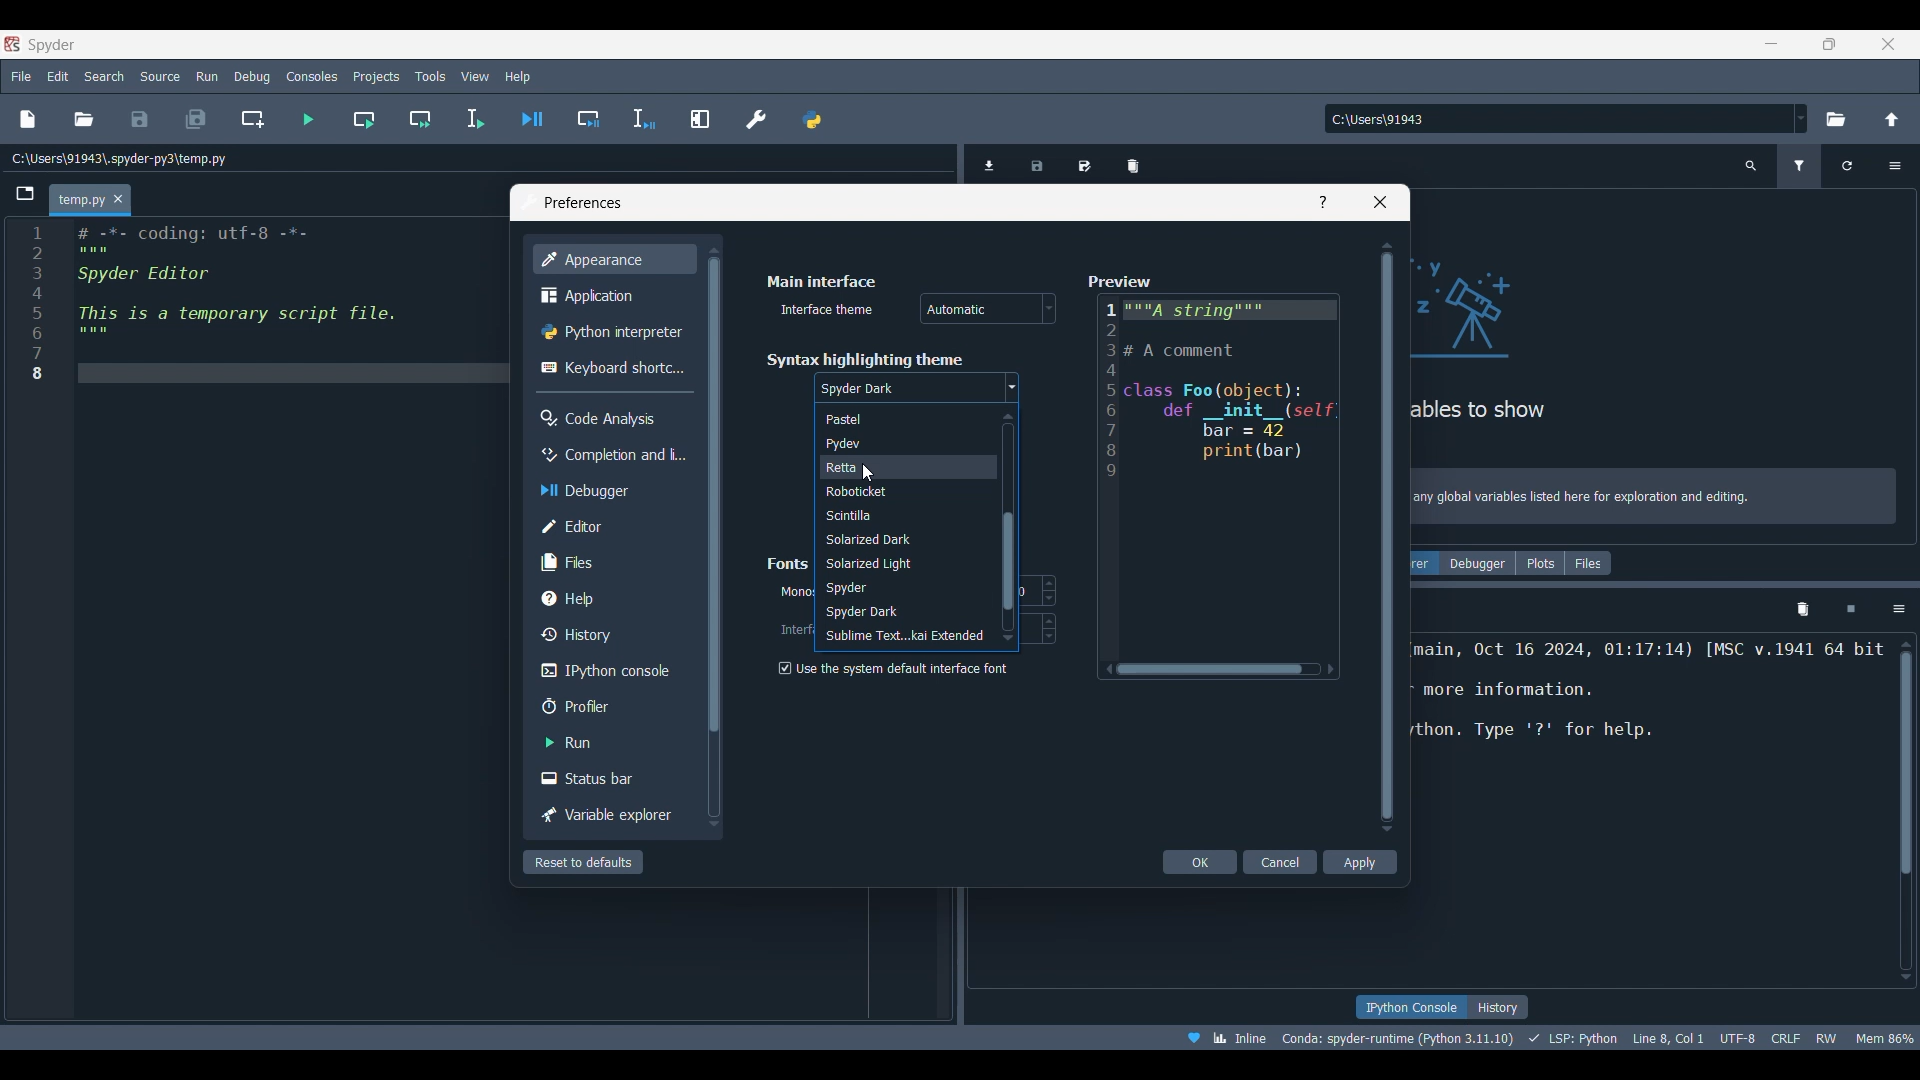 The width and height of the screenshot is (1920, 1080). What do you see at coordinates (1043, 628) in the screenshot?
I see `font size` at bounding box center [1043, 628].